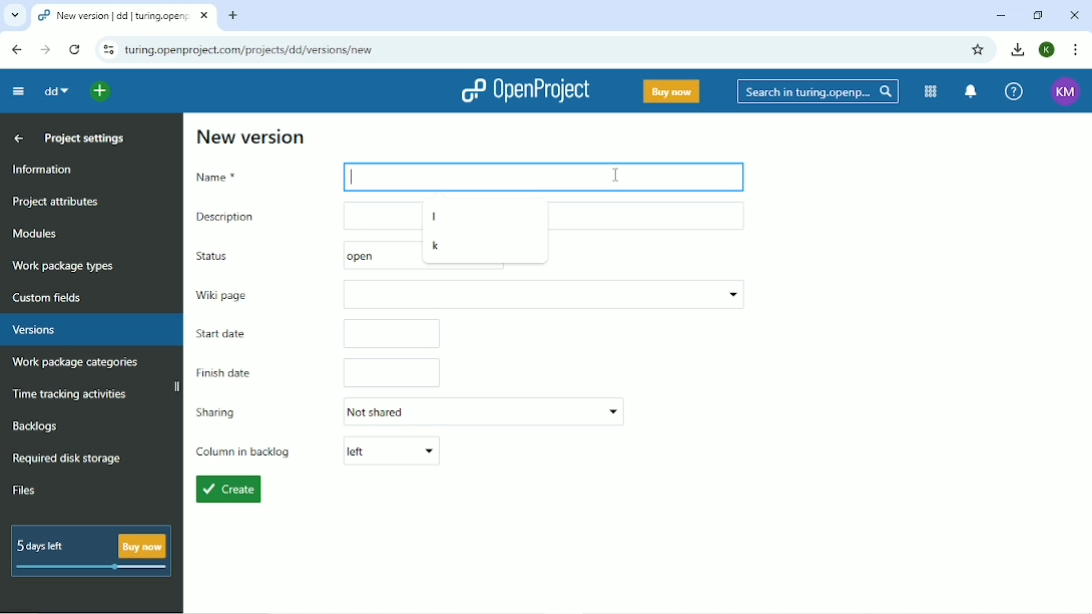  What do you see at coordinates (1015, 91) in the screenshot?
I see `Help` at bounding box center [1015, 91].